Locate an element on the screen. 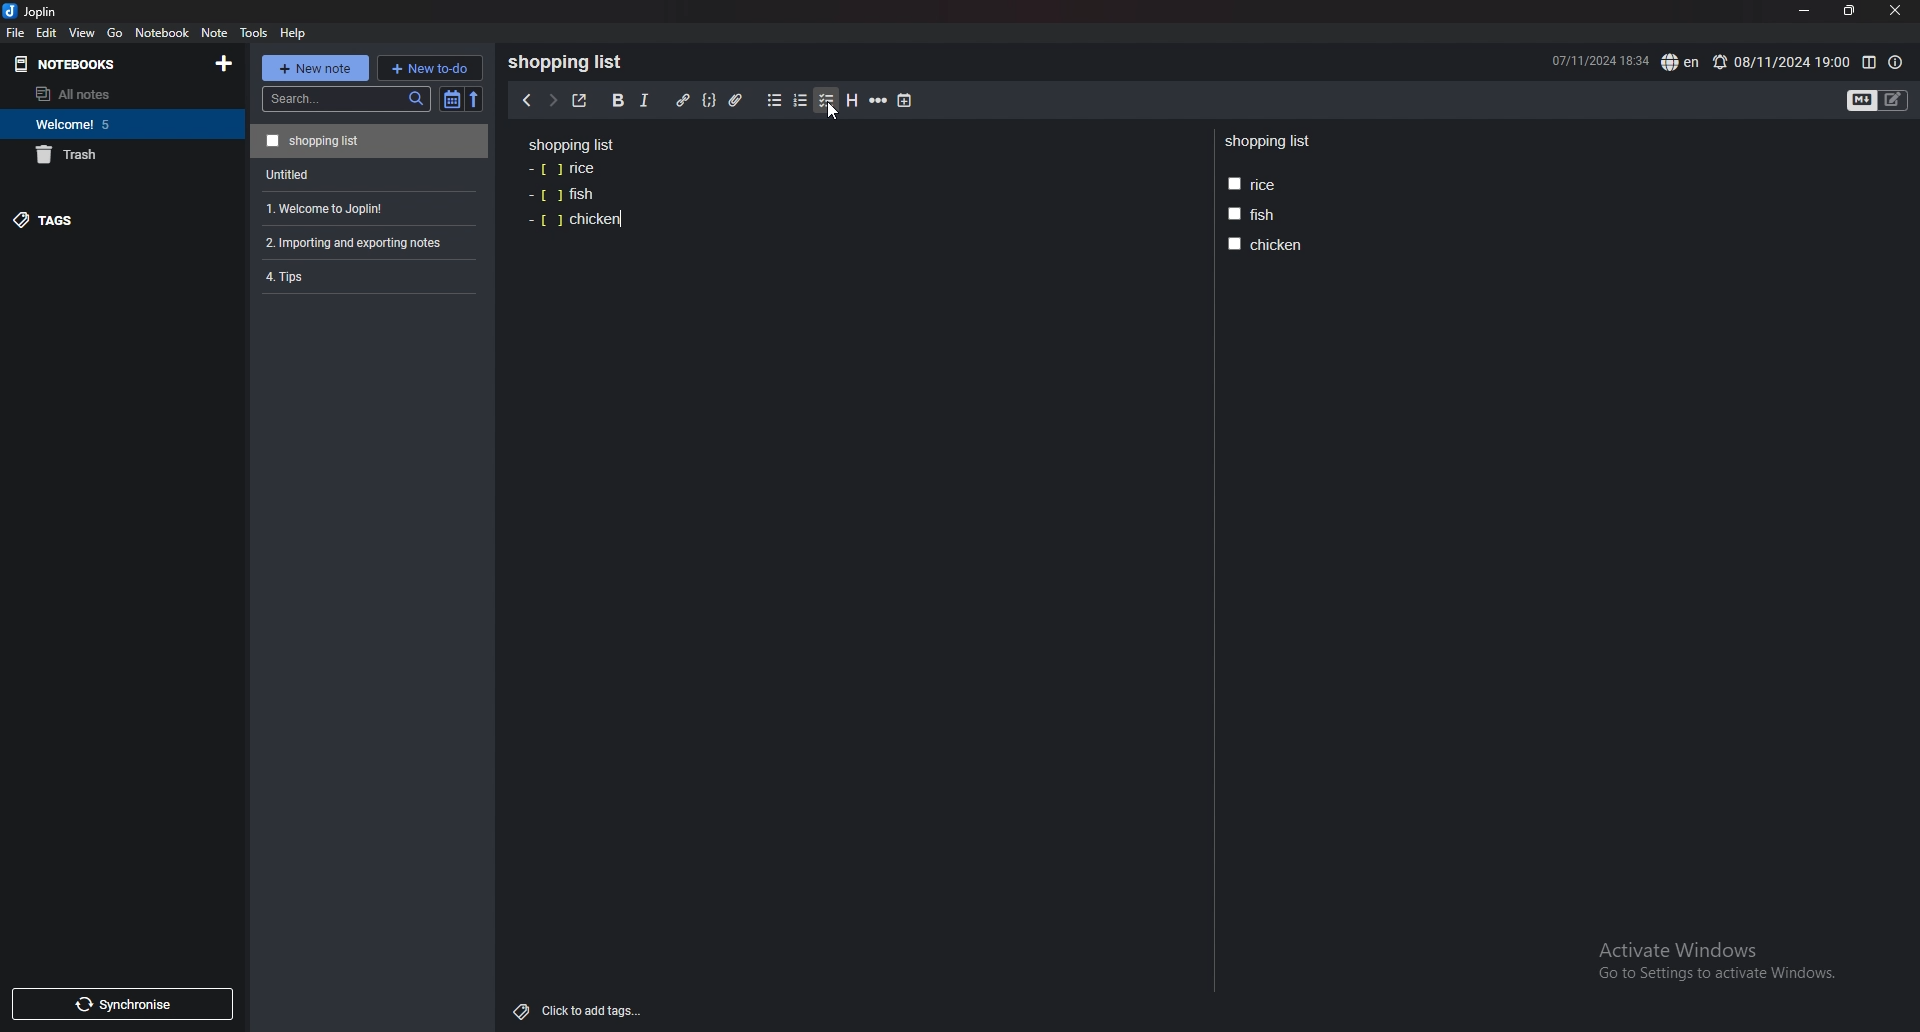  minimize is located at coordinates (1805, 11).